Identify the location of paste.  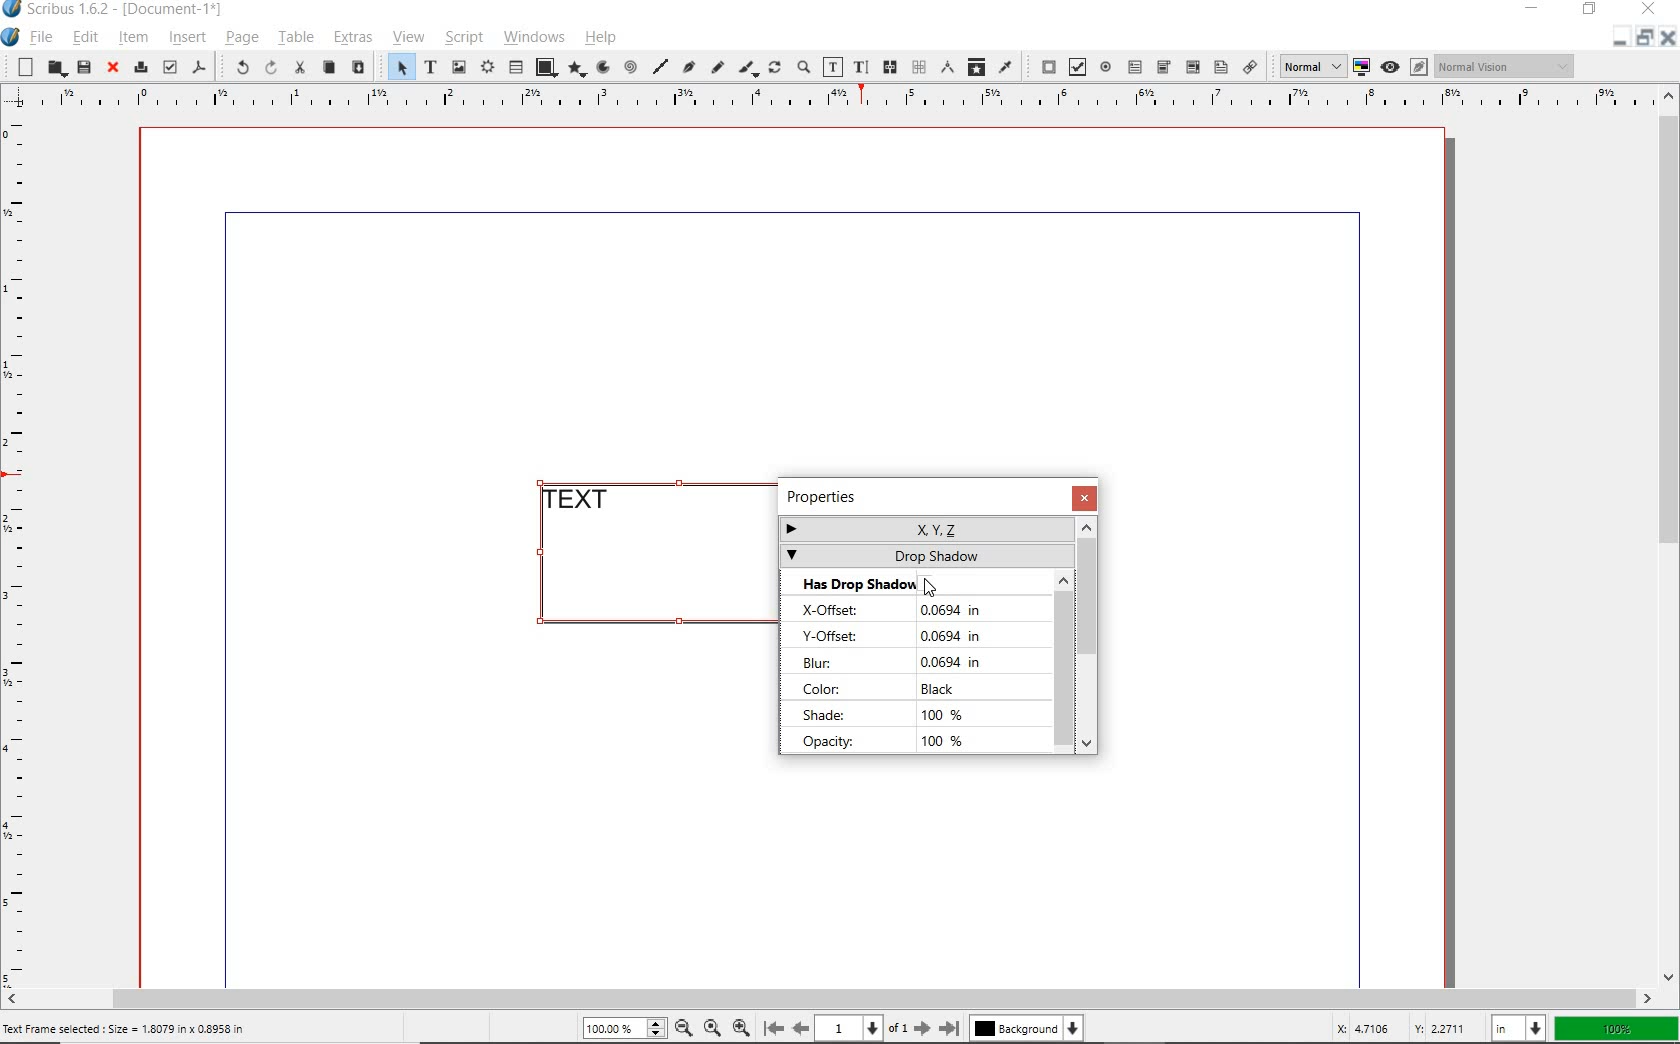
(360, 69).